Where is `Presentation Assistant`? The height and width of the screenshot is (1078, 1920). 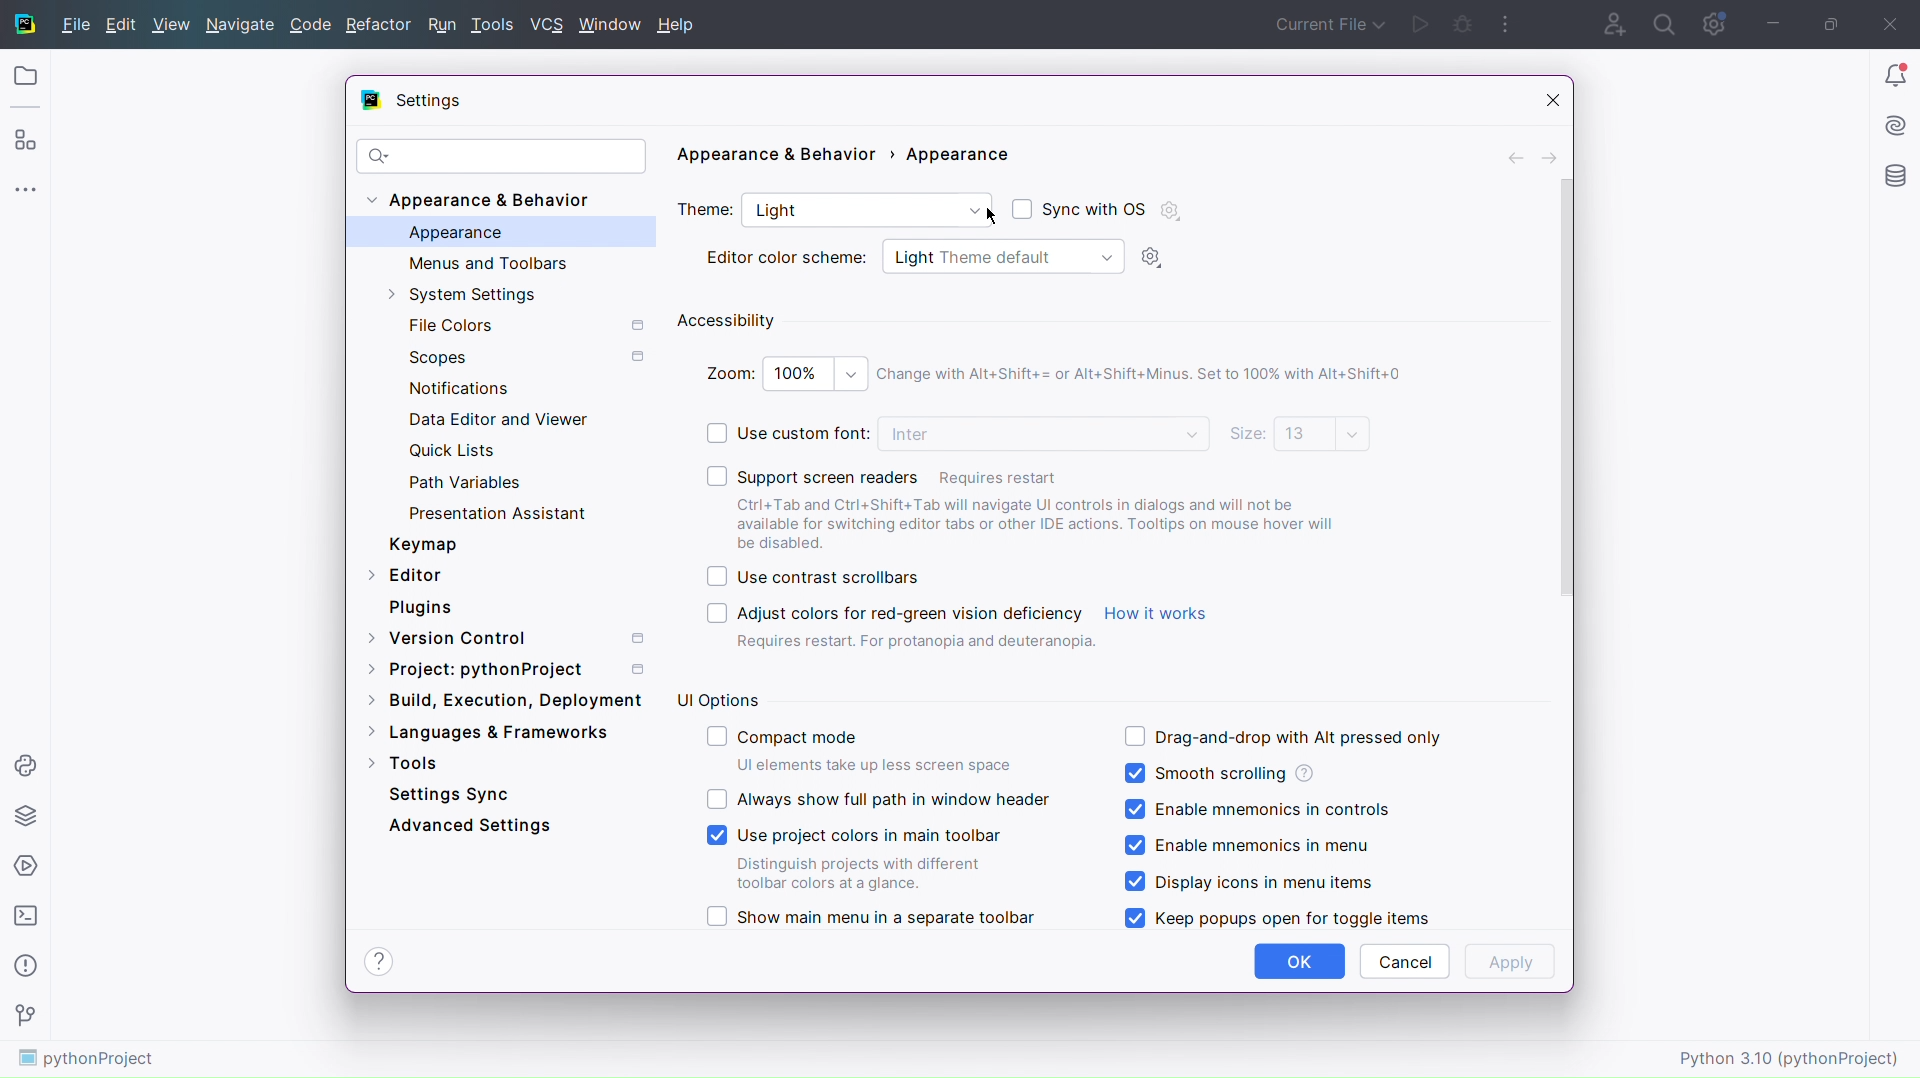
Presentation Assistant is located at coordinates (500, 512).